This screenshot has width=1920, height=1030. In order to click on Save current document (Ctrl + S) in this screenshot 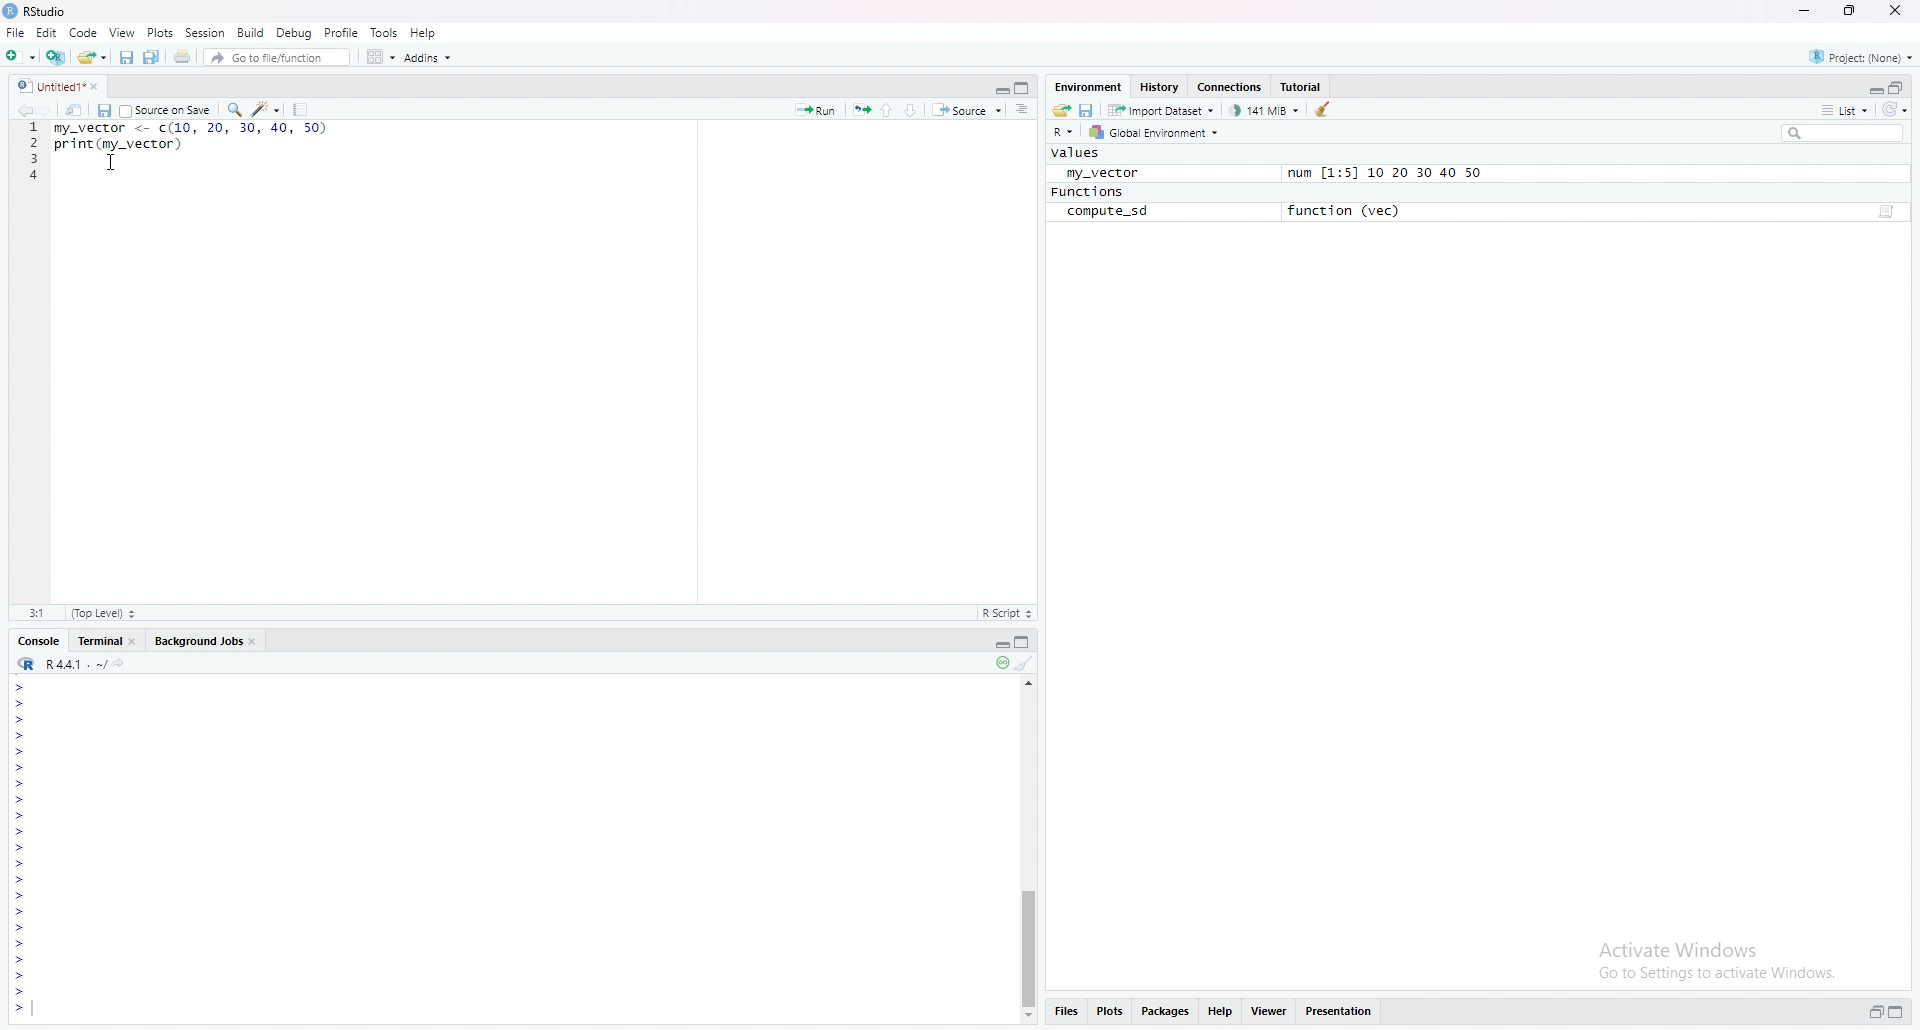, I will do `click(104, 110)`.